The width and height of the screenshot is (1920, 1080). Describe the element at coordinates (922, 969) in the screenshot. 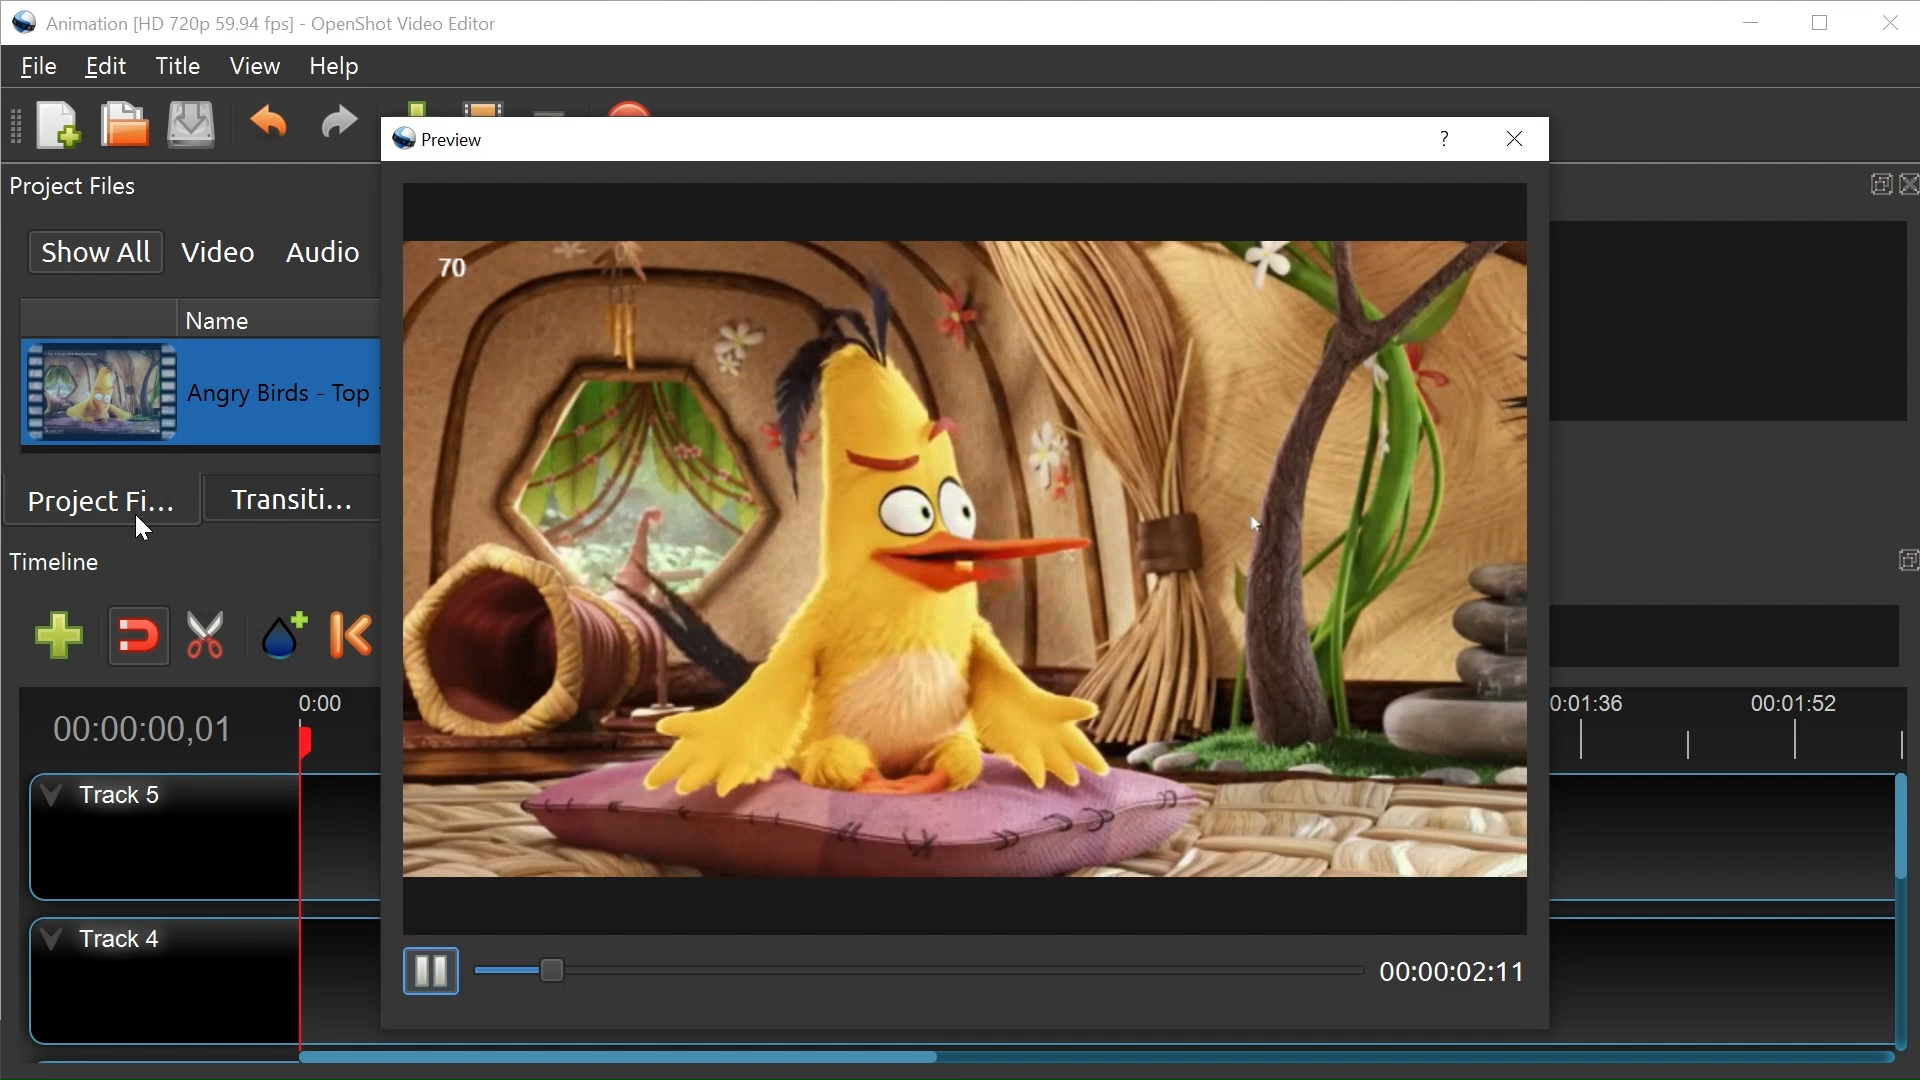

I see `Playback Slider` at that location.